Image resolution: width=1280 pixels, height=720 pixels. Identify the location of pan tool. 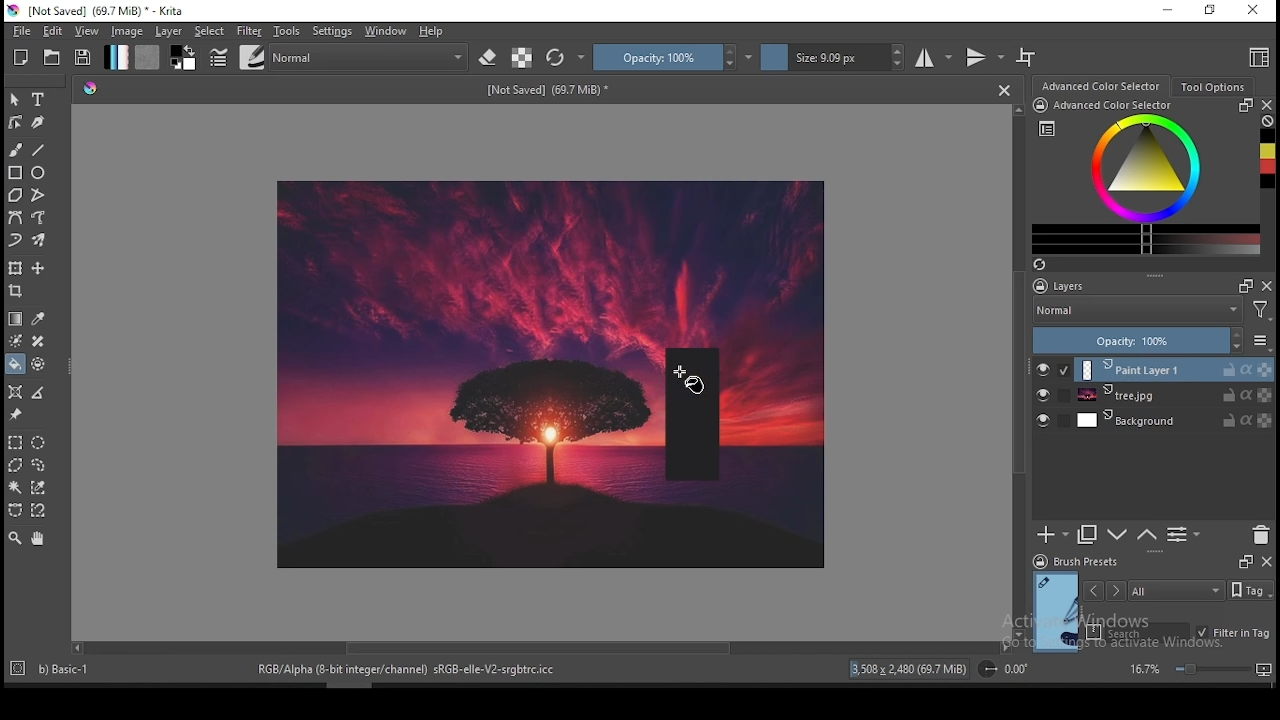
(37, 540).